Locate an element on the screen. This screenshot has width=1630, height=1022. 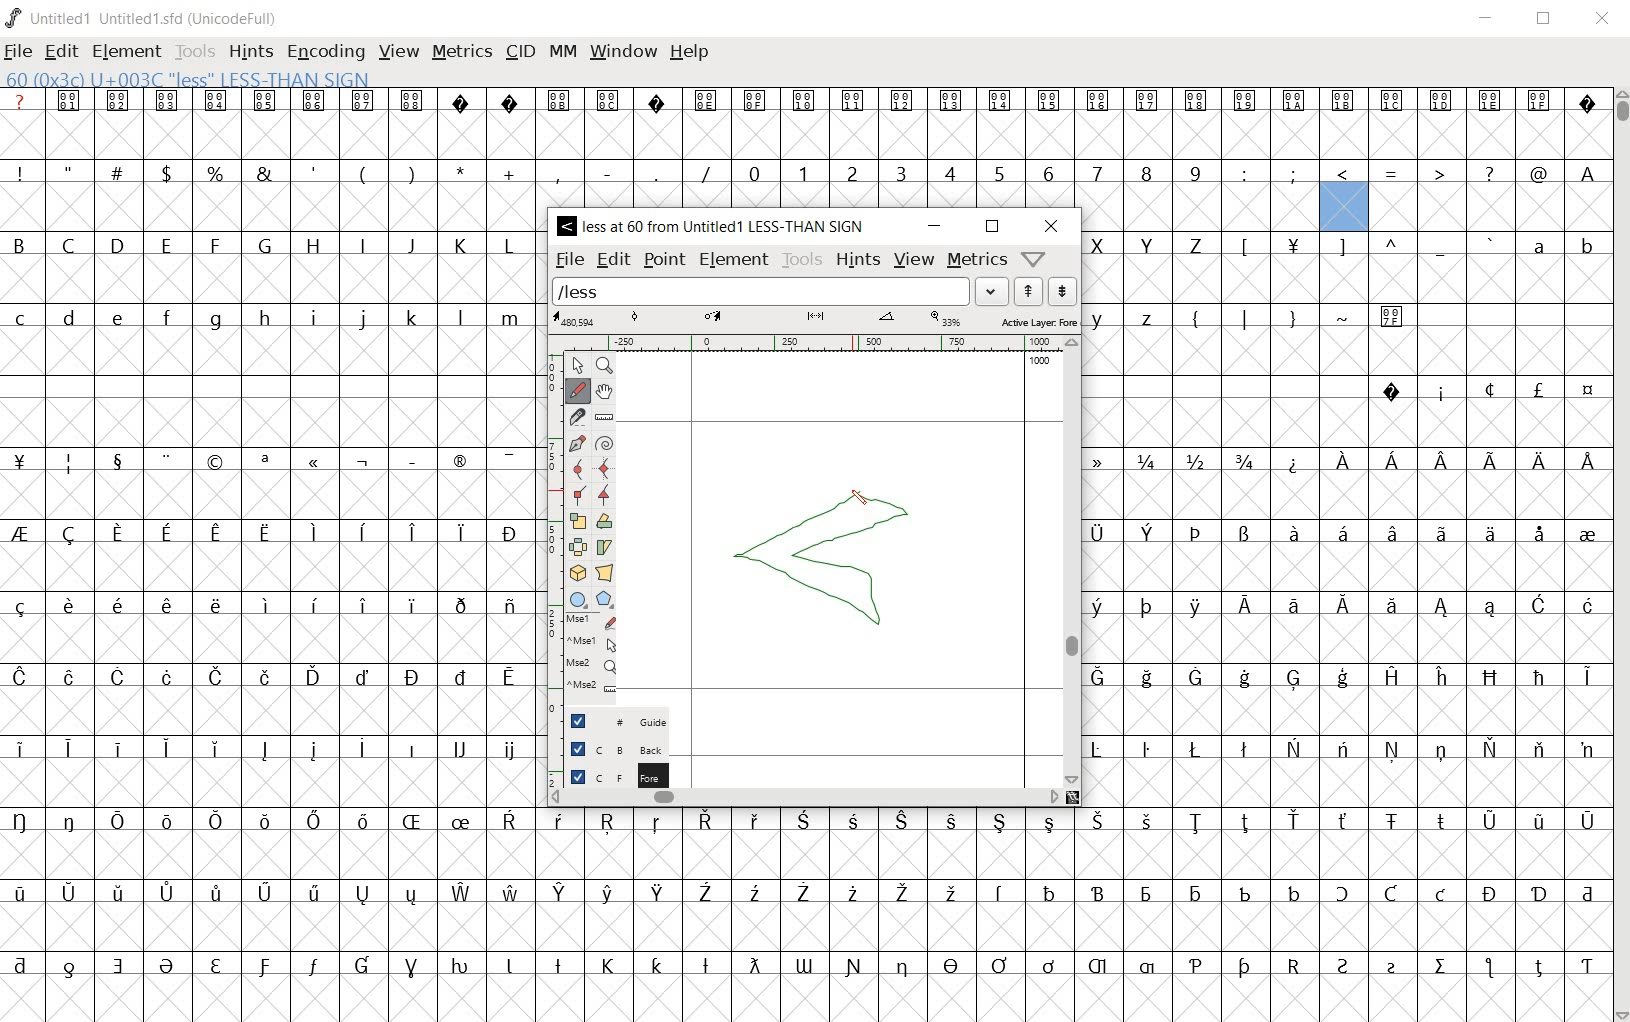
special symbols is located at coordinates (803, 100).